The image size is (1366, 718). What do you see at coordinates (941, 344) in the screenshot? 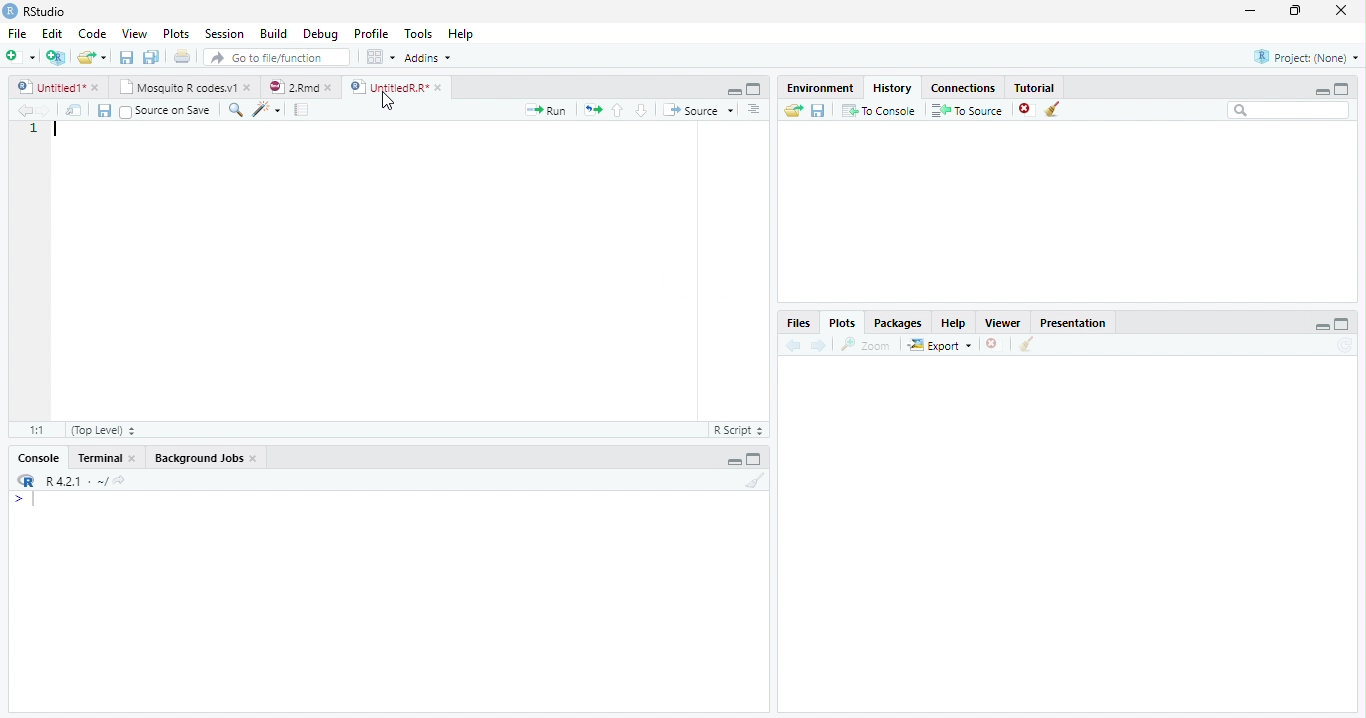
I see `Export` at bounding box center [941, 344].